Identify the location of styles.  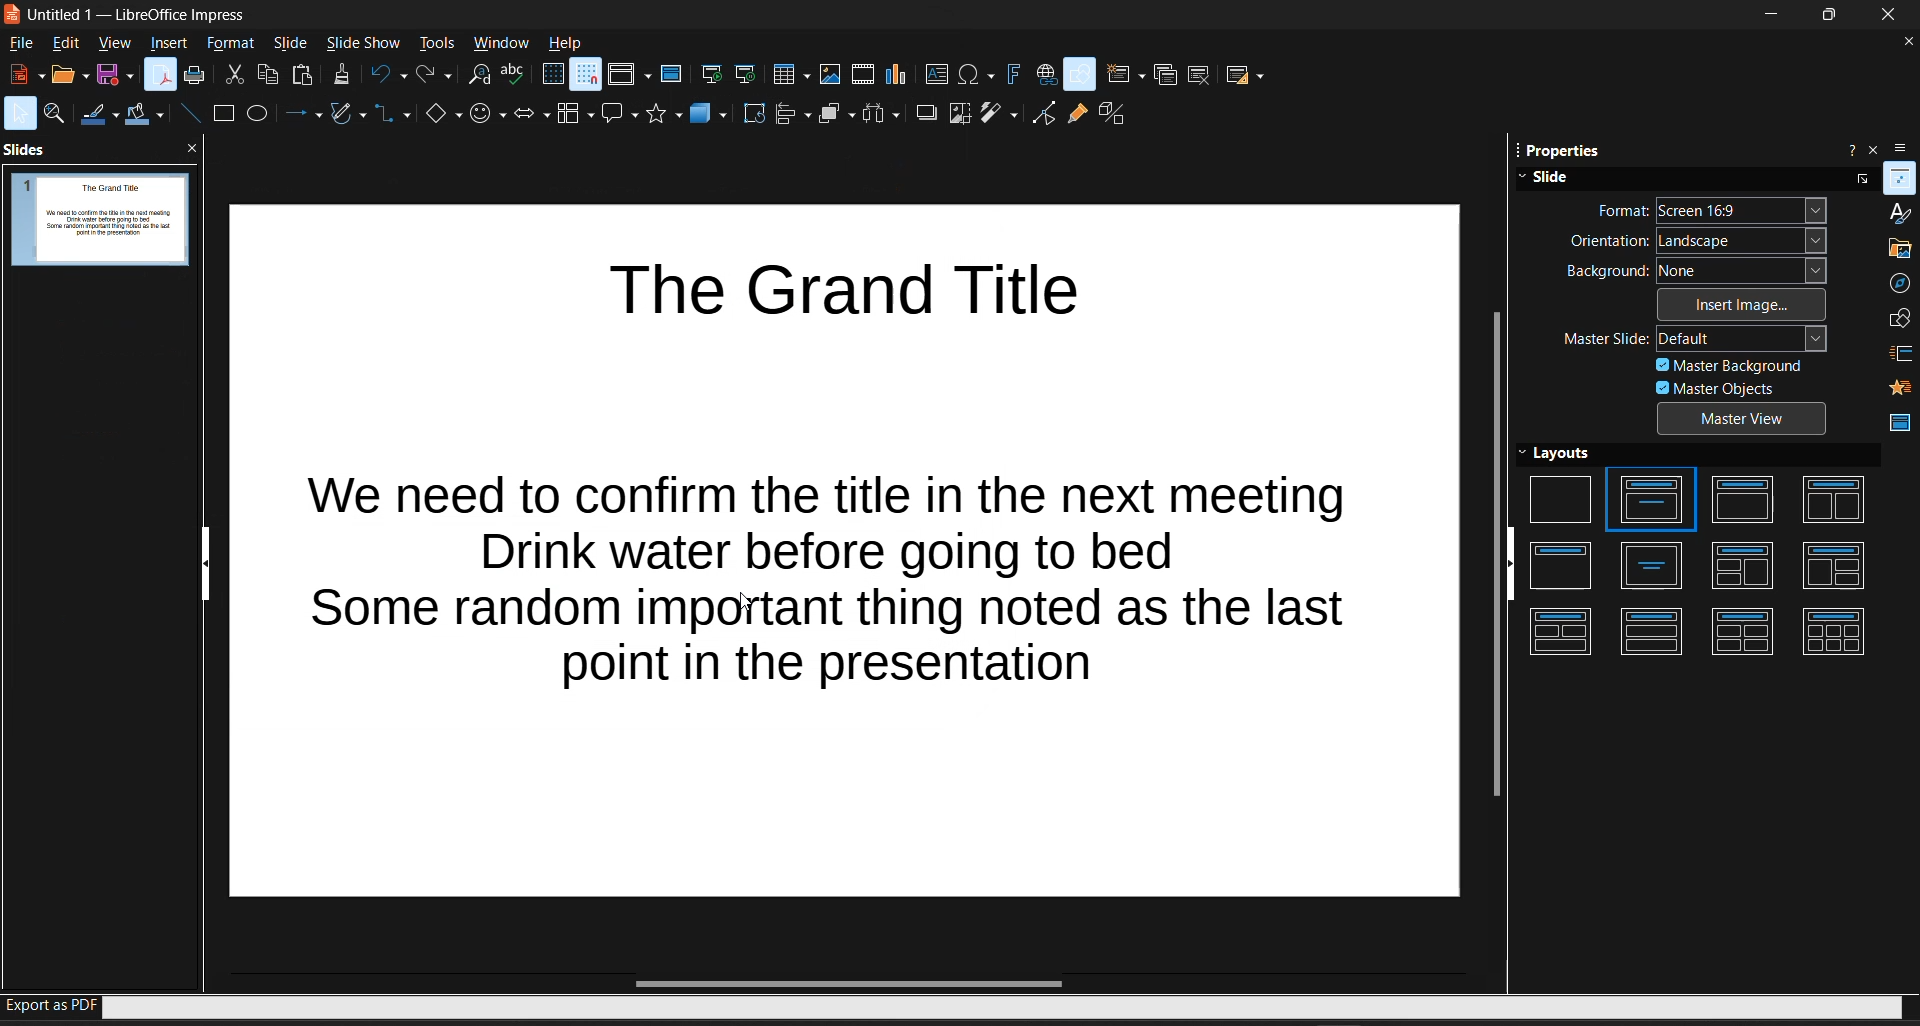
(1900, 215).